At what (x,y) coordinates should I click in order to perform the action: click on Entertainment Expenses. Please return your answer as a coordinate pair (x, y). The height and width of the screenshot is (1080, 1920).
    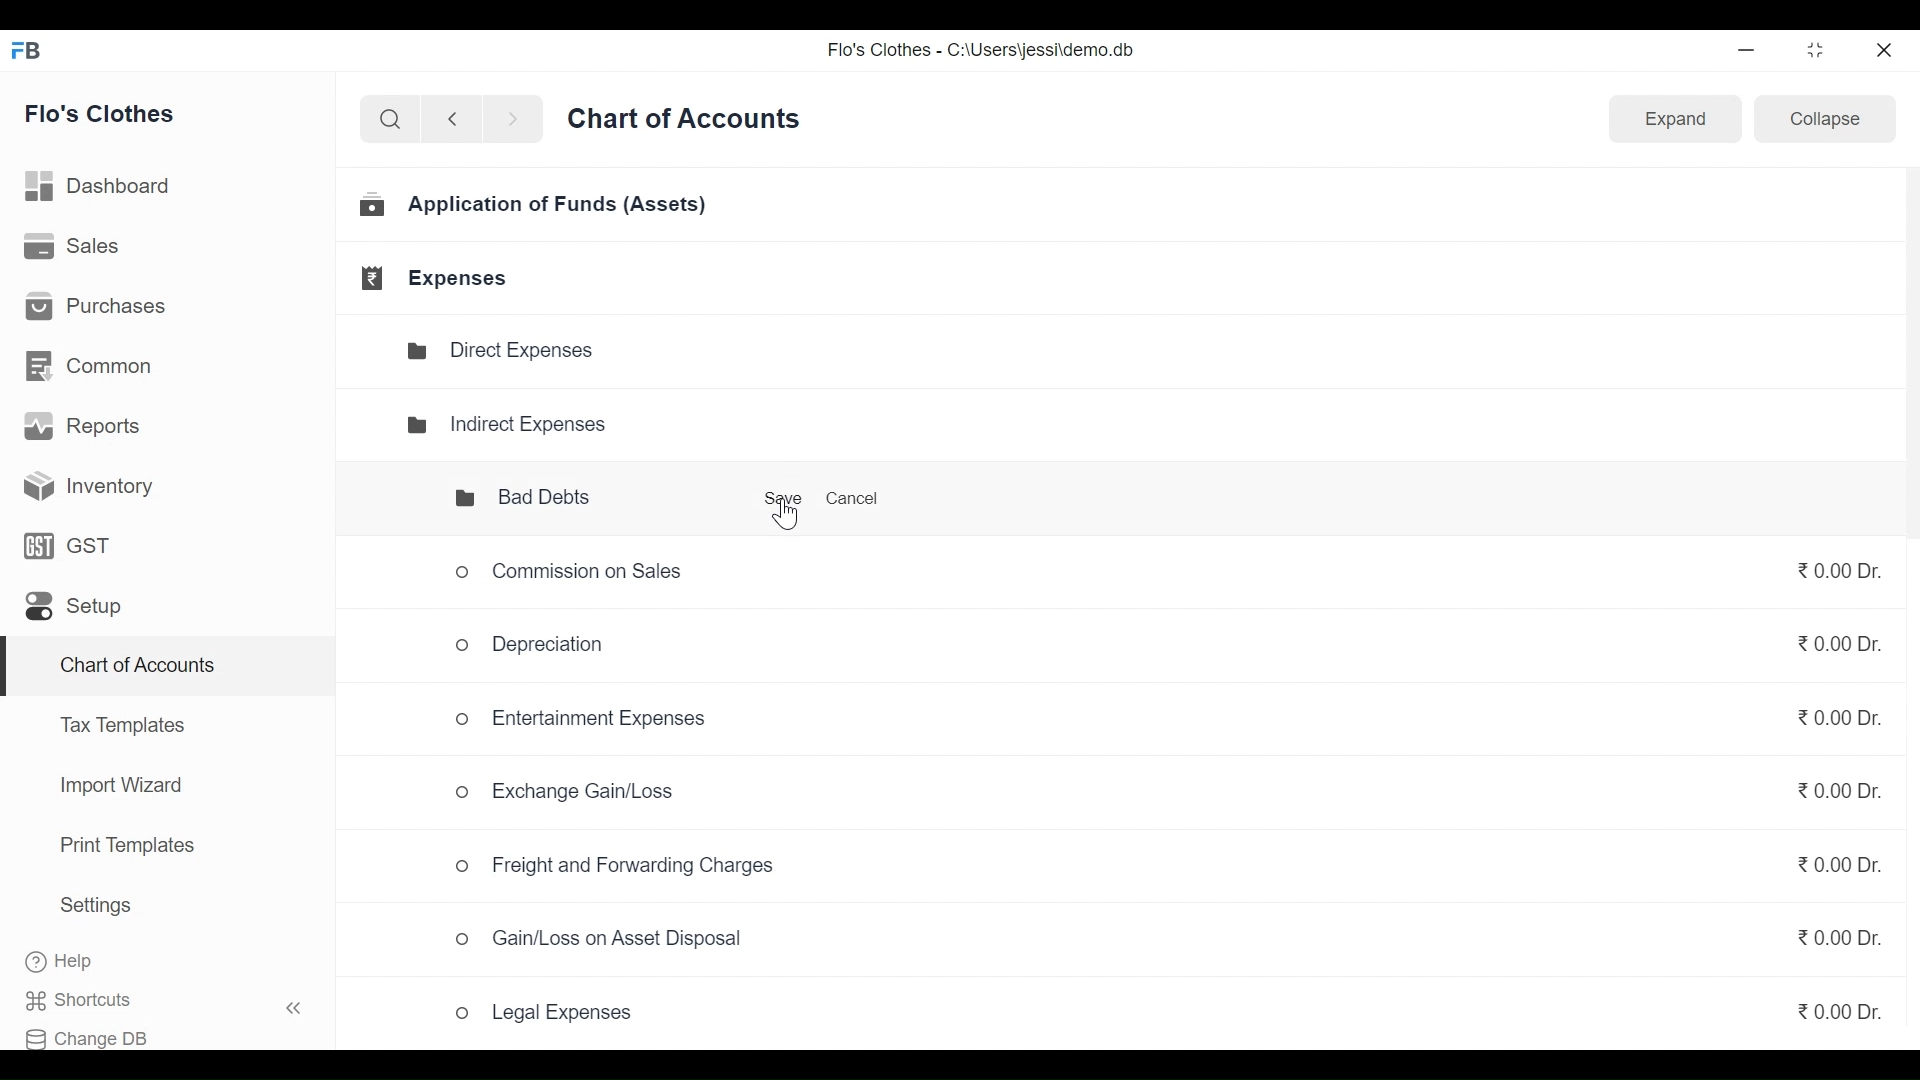
    Looking at the image, I should click on (582, 724).